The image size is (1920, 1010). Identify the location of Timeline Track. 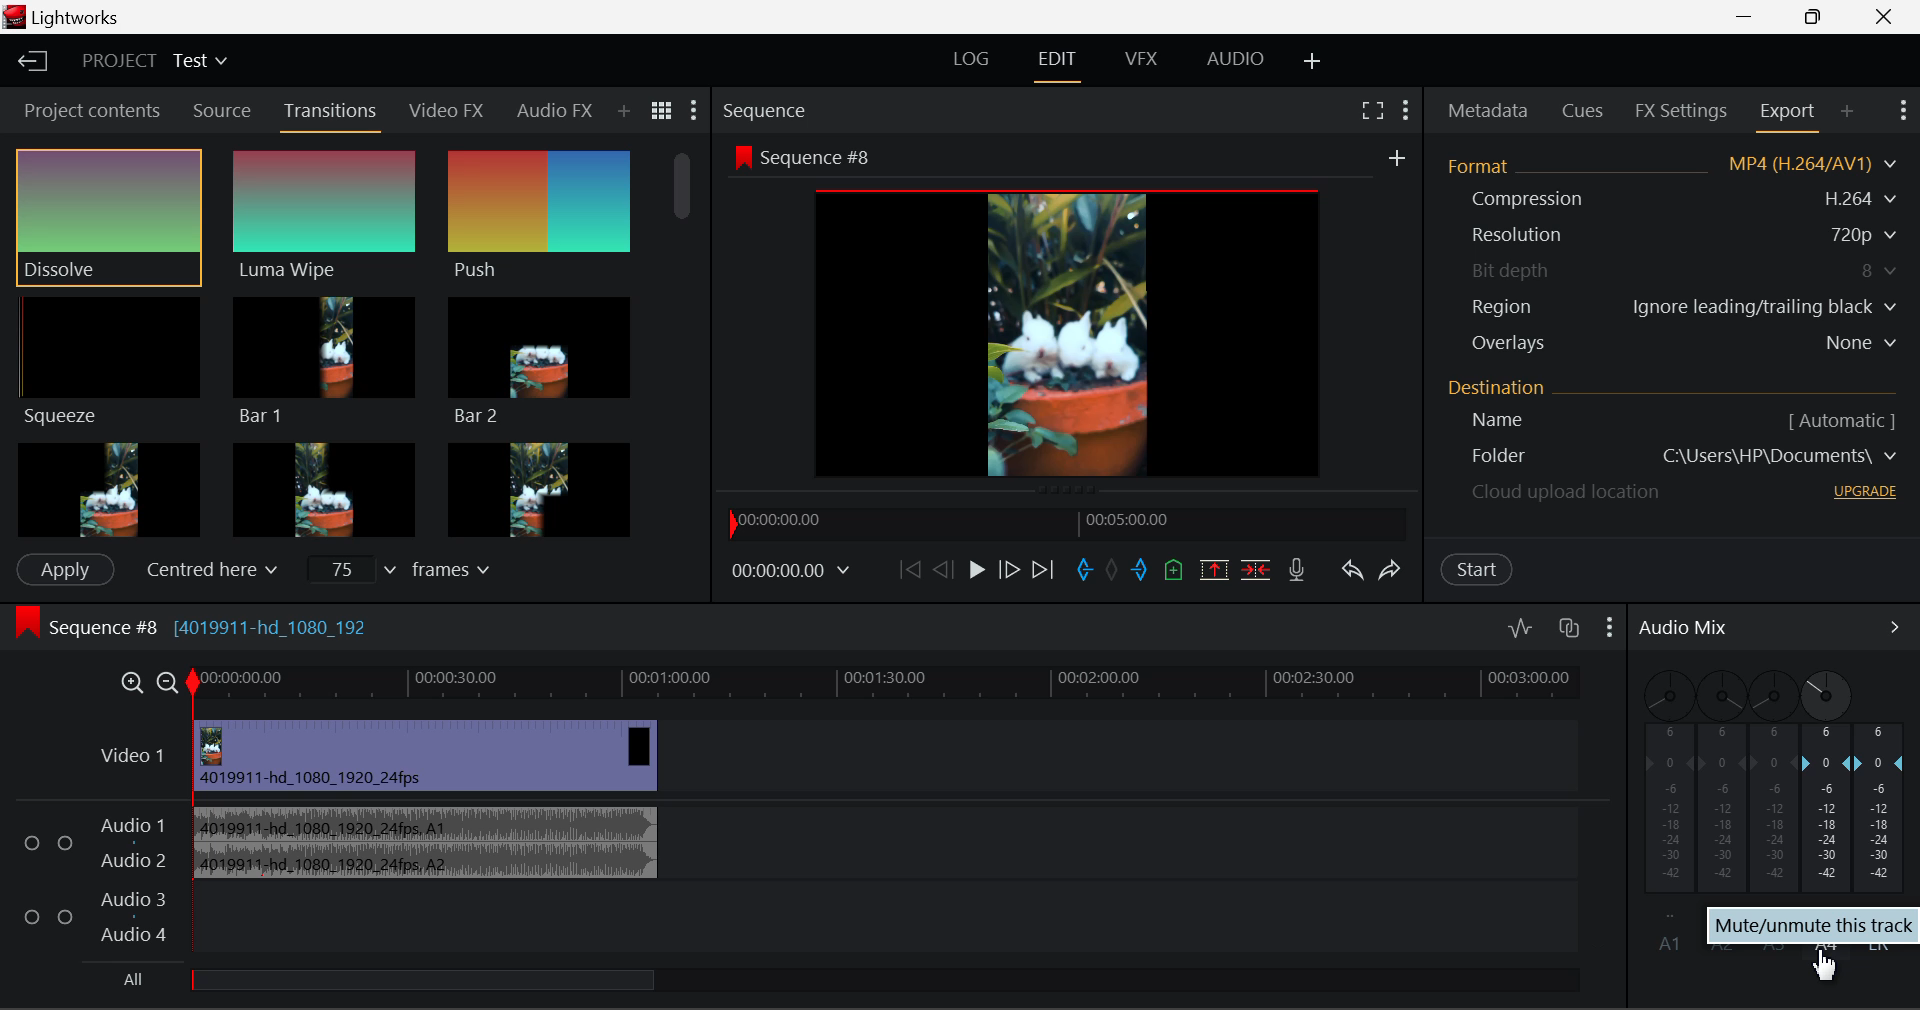
(904, 685).